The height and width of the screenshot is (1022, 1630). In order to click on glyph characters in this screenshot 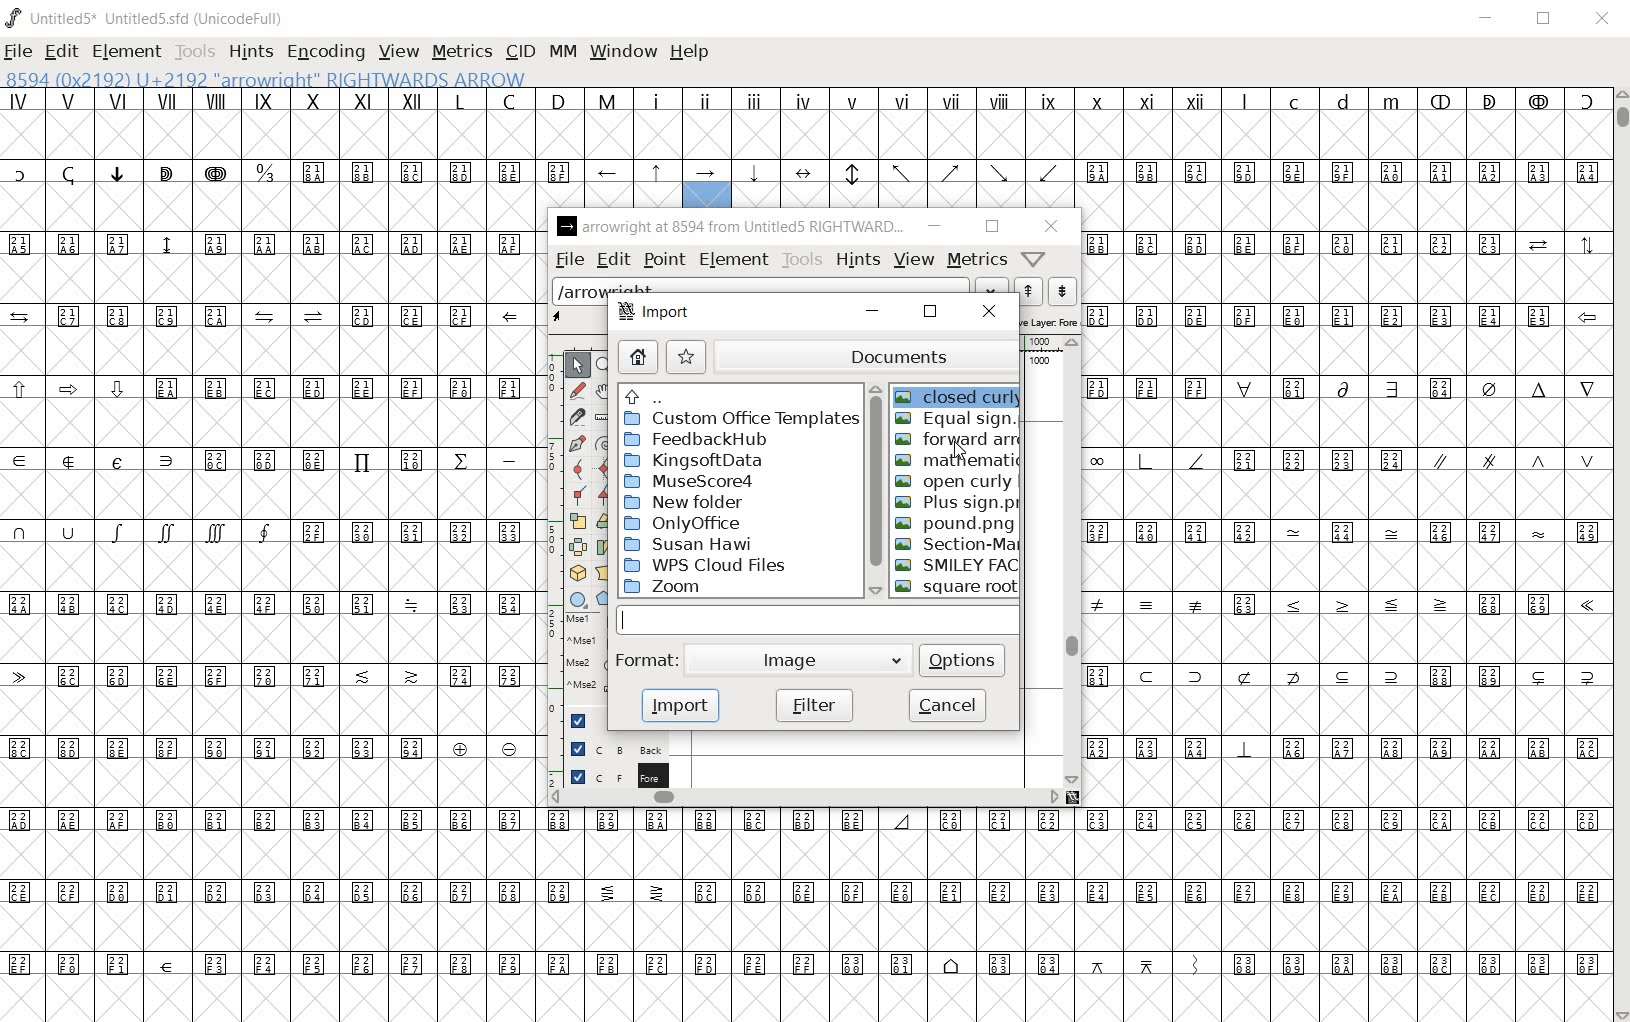, I will do `click(1346, 553)`.